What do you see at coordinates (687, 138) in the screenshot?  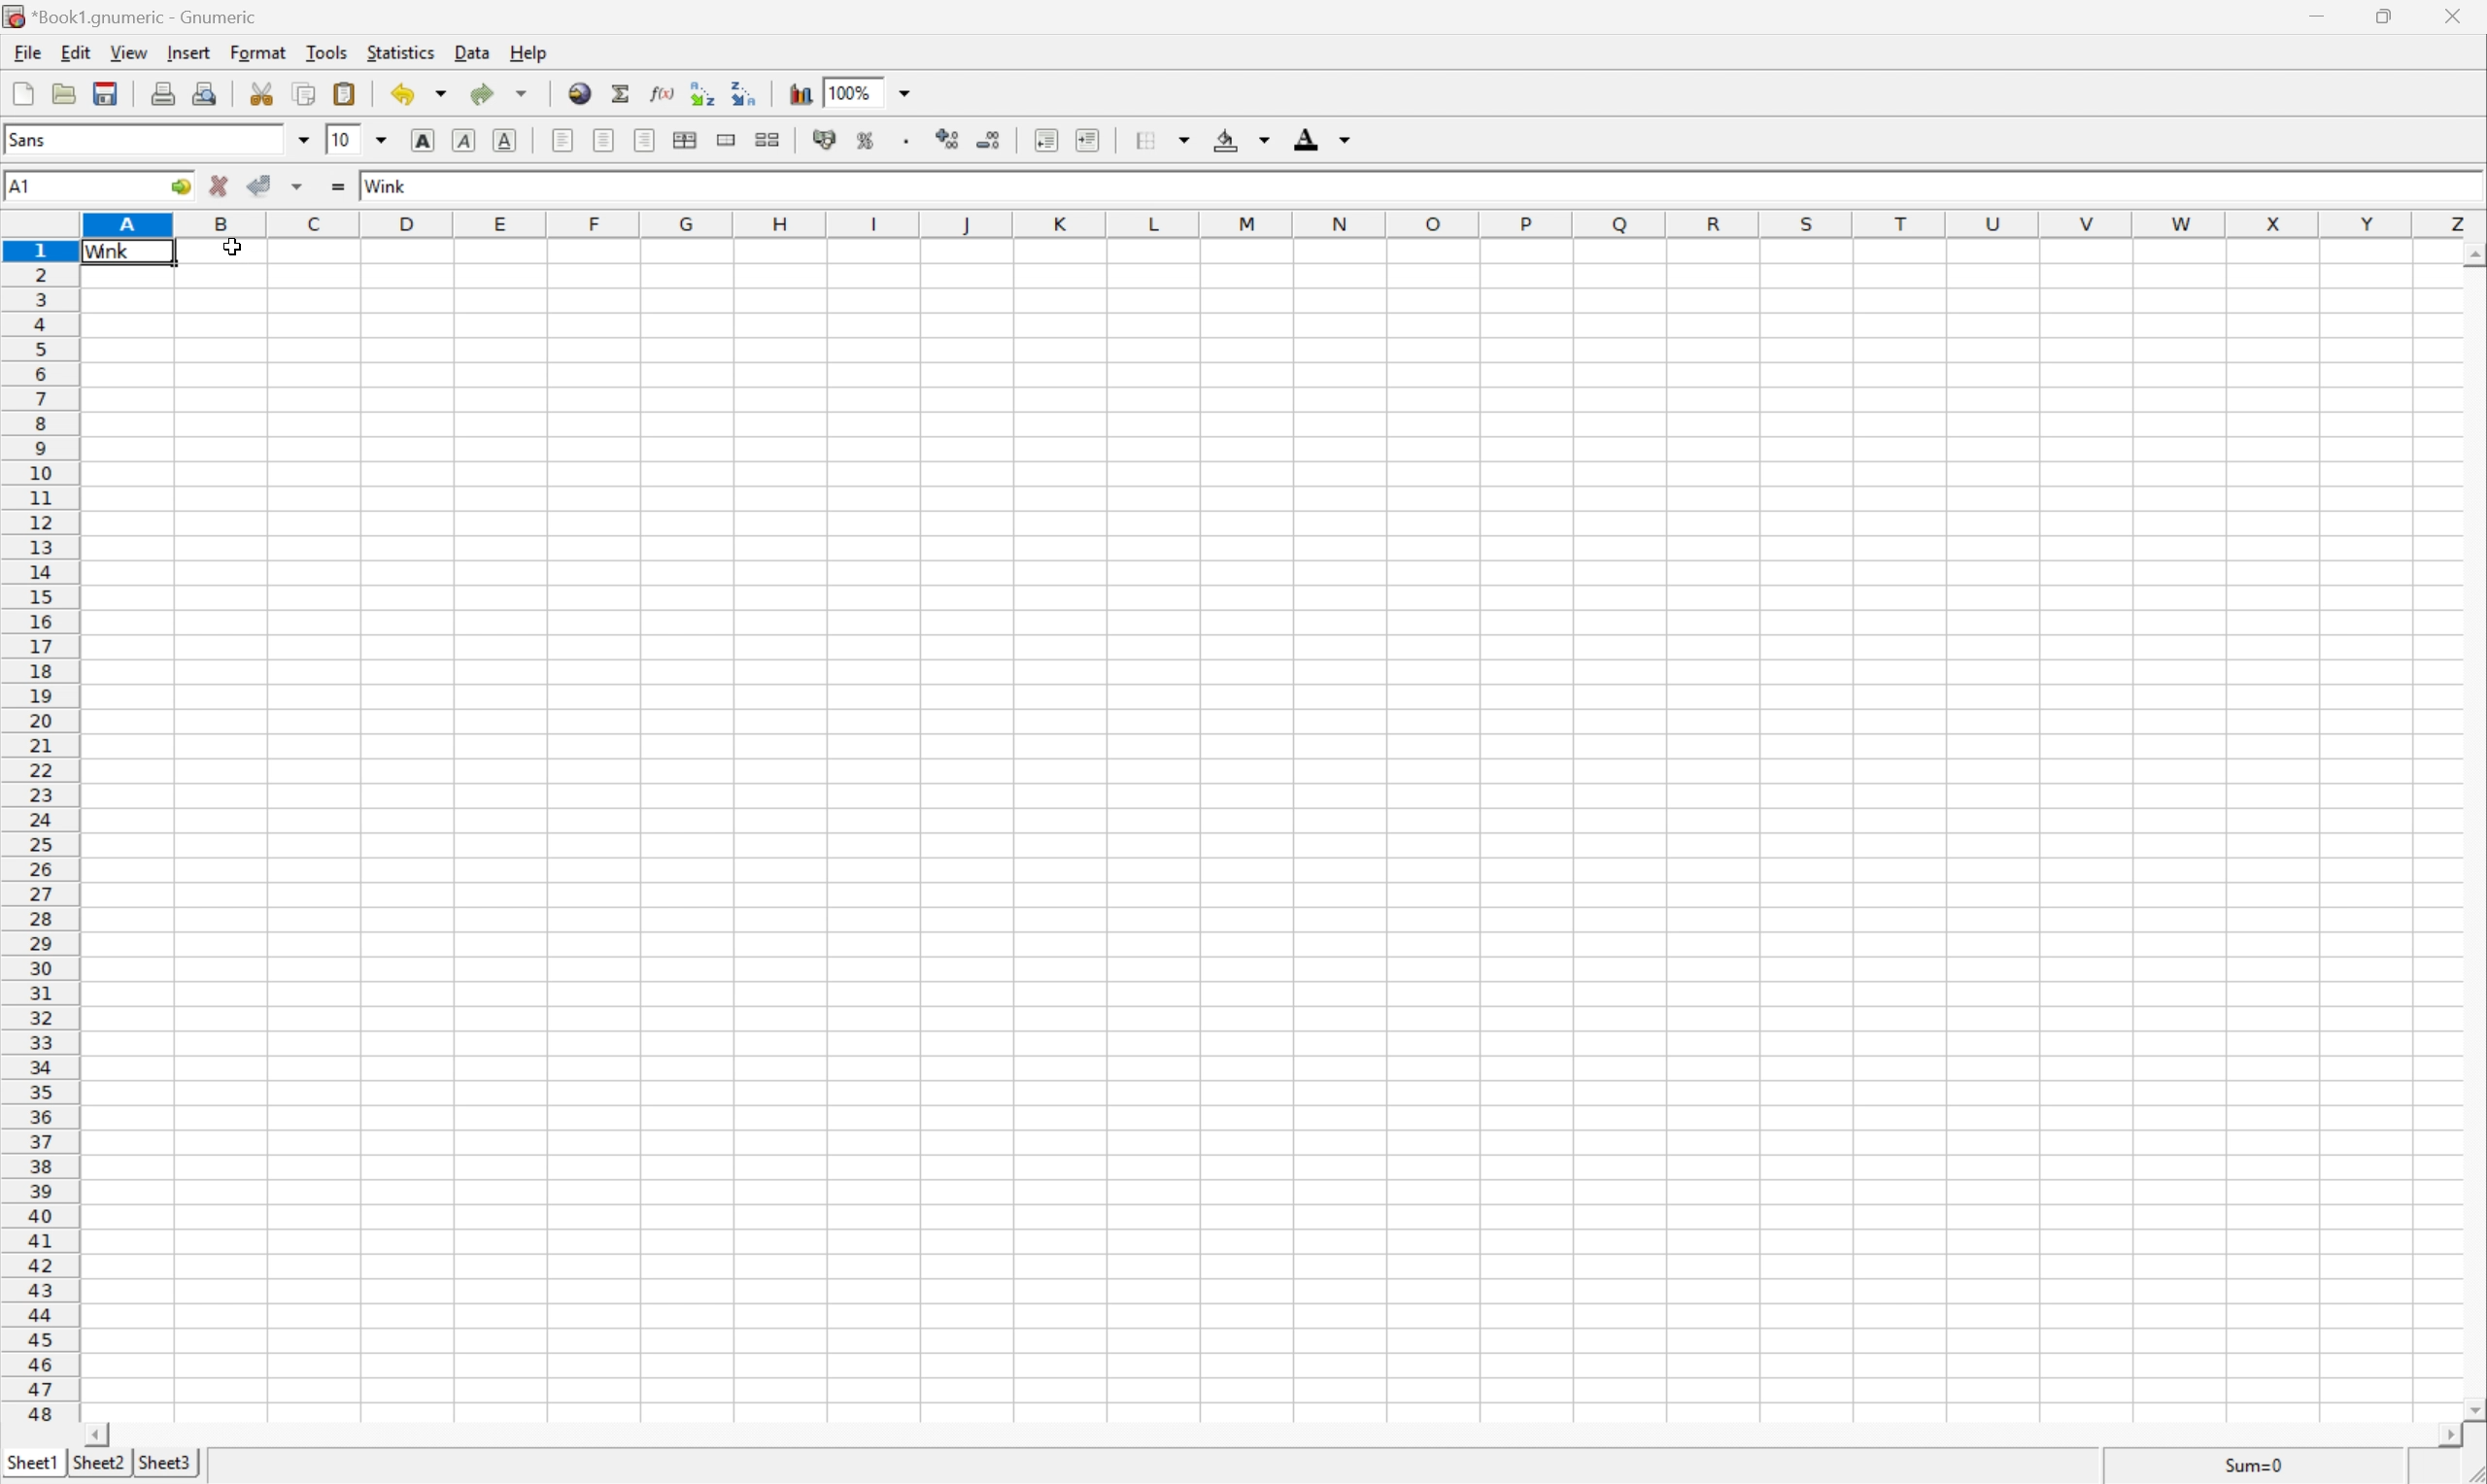 I see `center horizontally` at bounding box center [687, 138].